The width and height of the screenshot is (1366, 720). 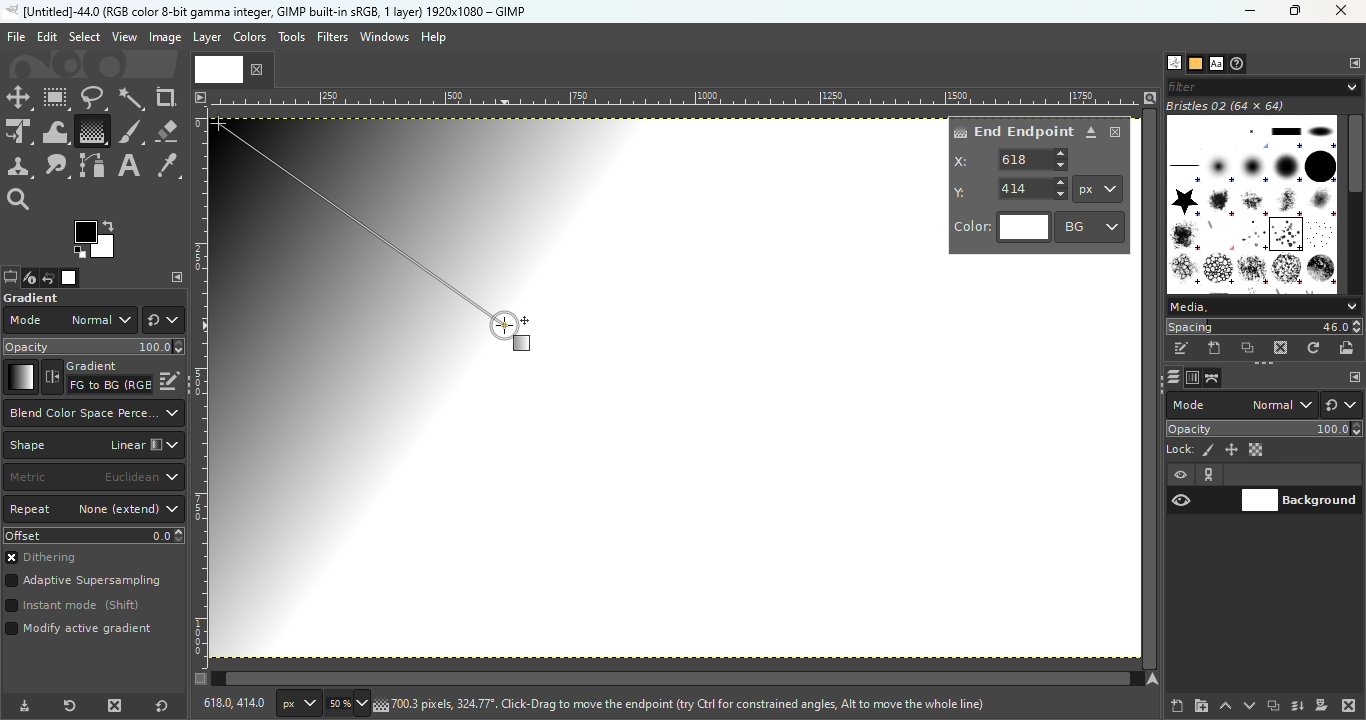 What do you see at coordinates (164, 38) in the screenshot?
I see `Image` at bounding box center [164, 38].